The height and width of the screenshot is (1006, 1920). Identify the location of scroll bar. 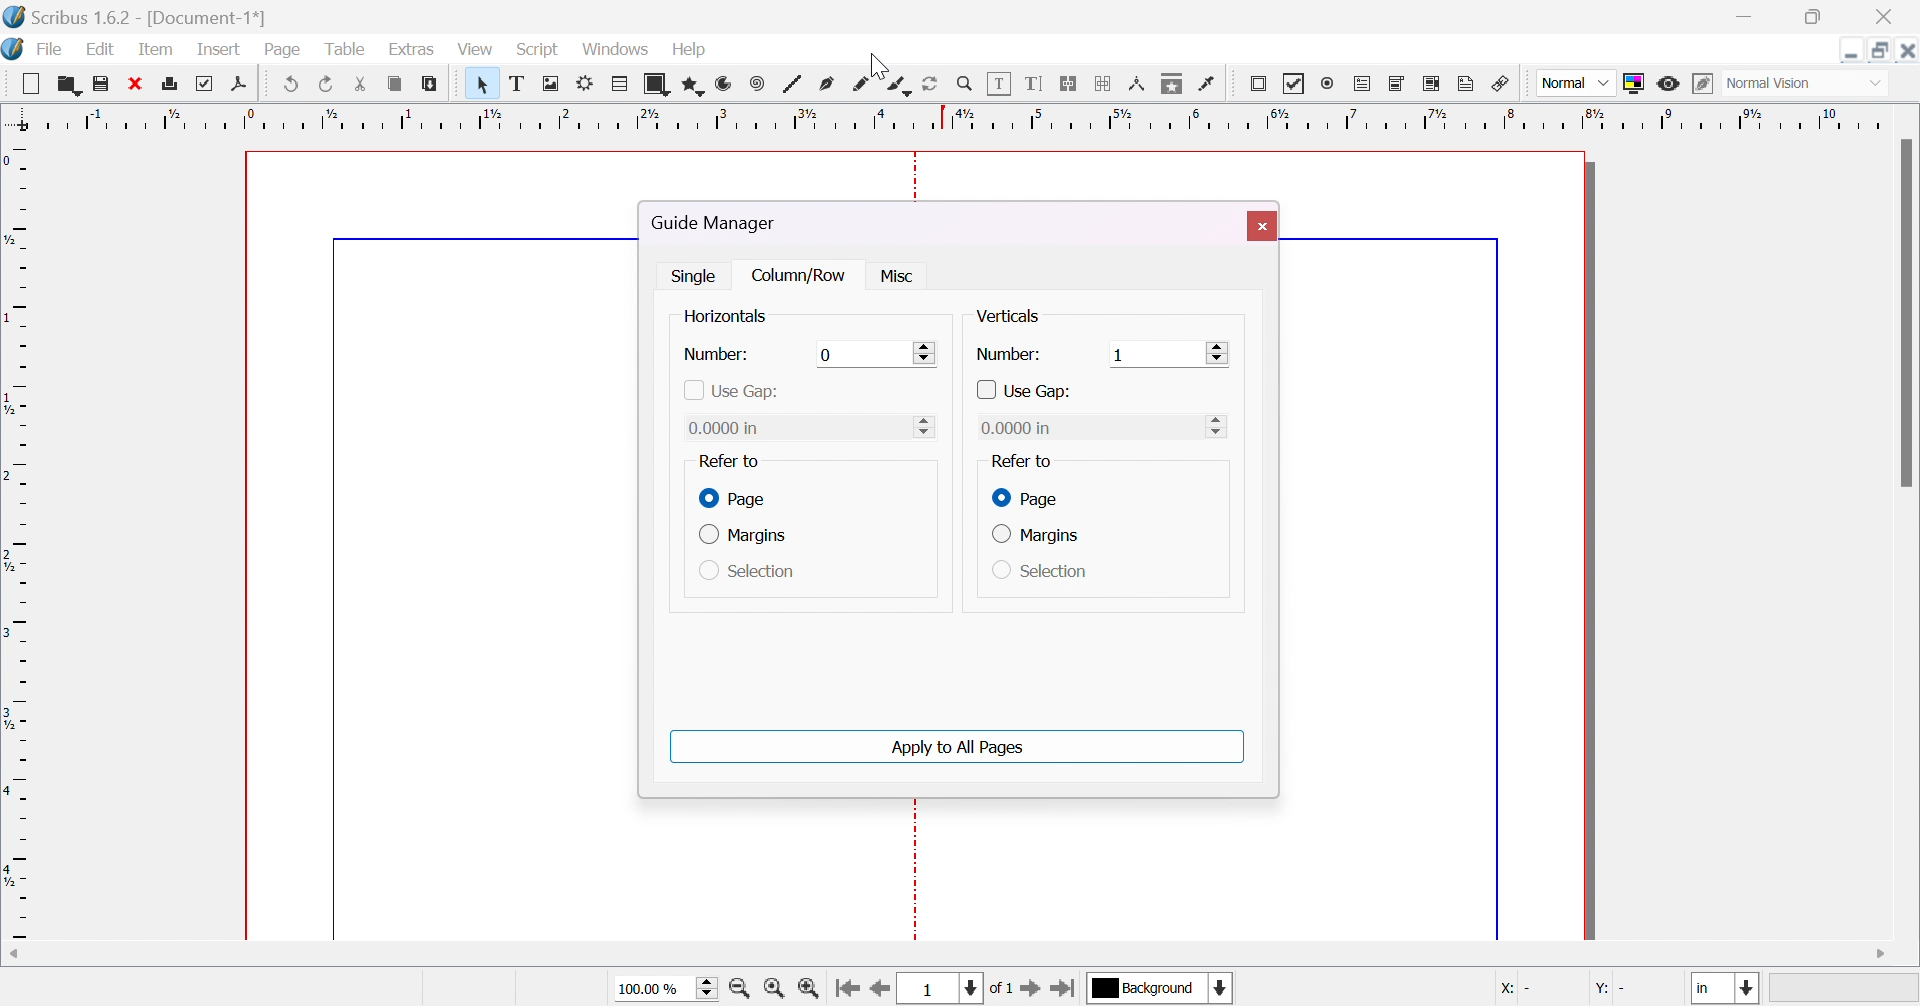
(1908, 313).